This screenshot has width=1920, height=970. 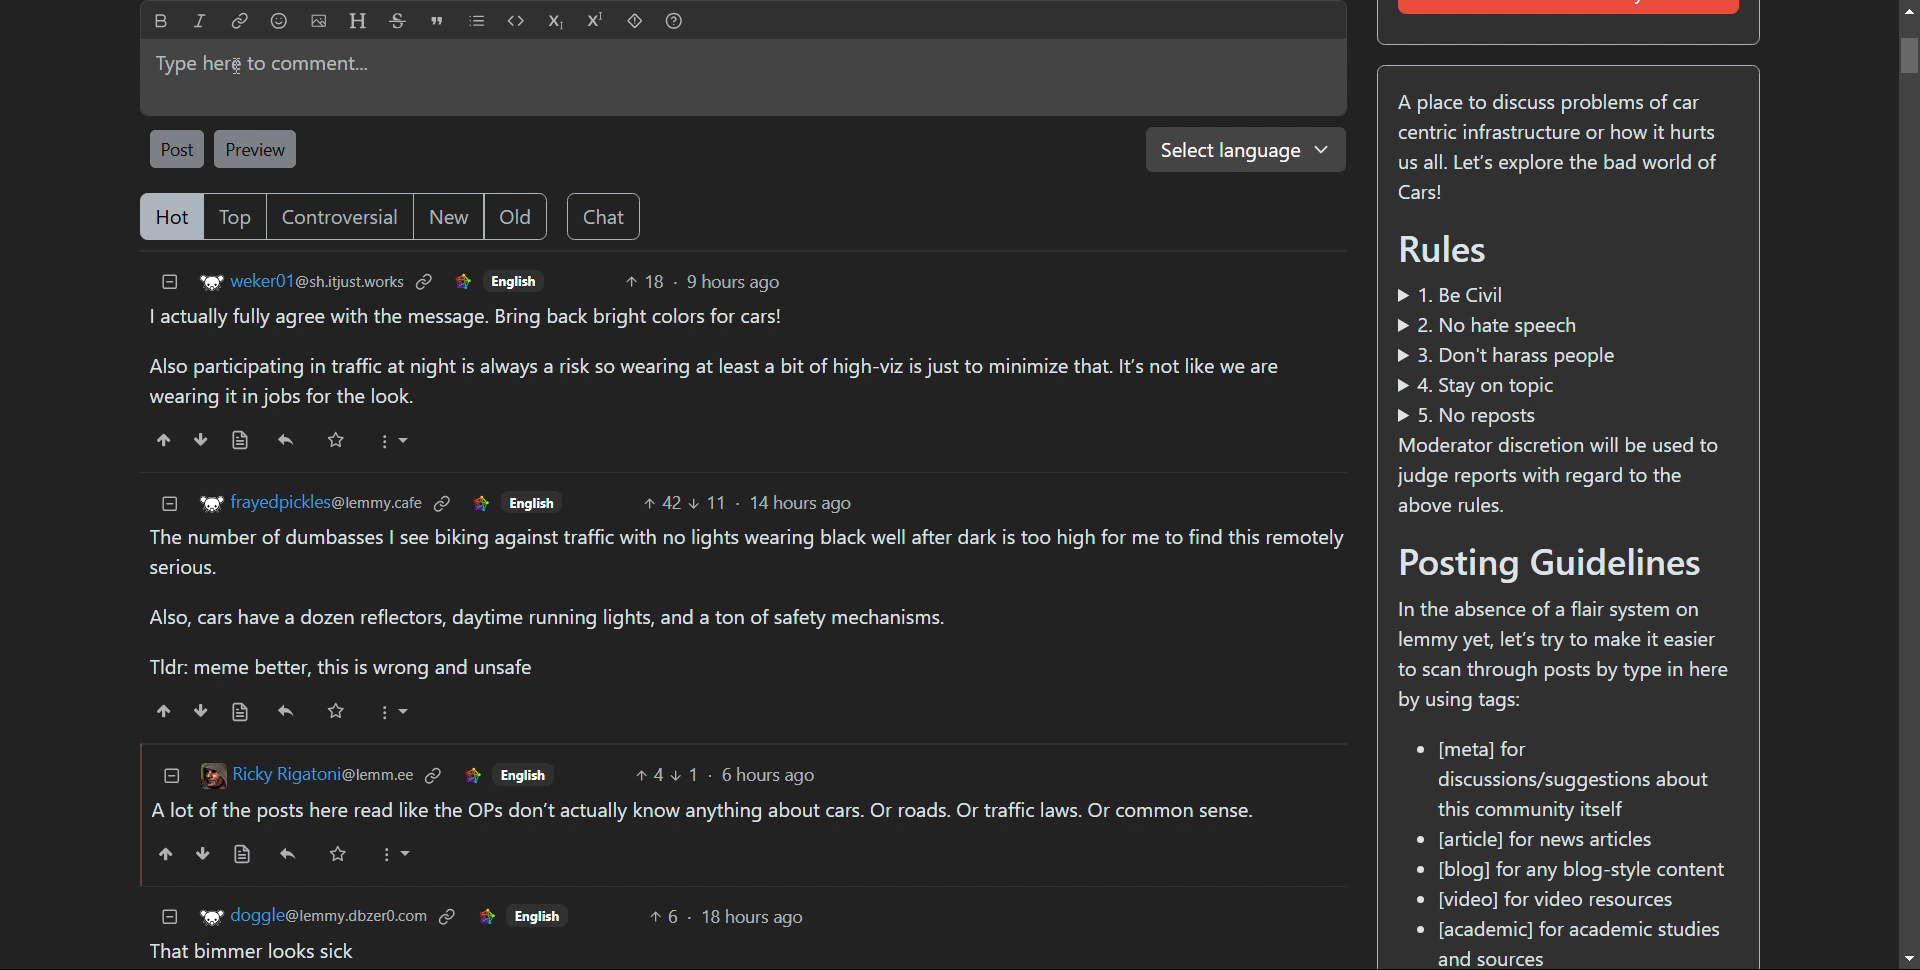 What do you see at coordinates (532, 500) in the screenshot?
I see `English` at bounding box center [532, 500].